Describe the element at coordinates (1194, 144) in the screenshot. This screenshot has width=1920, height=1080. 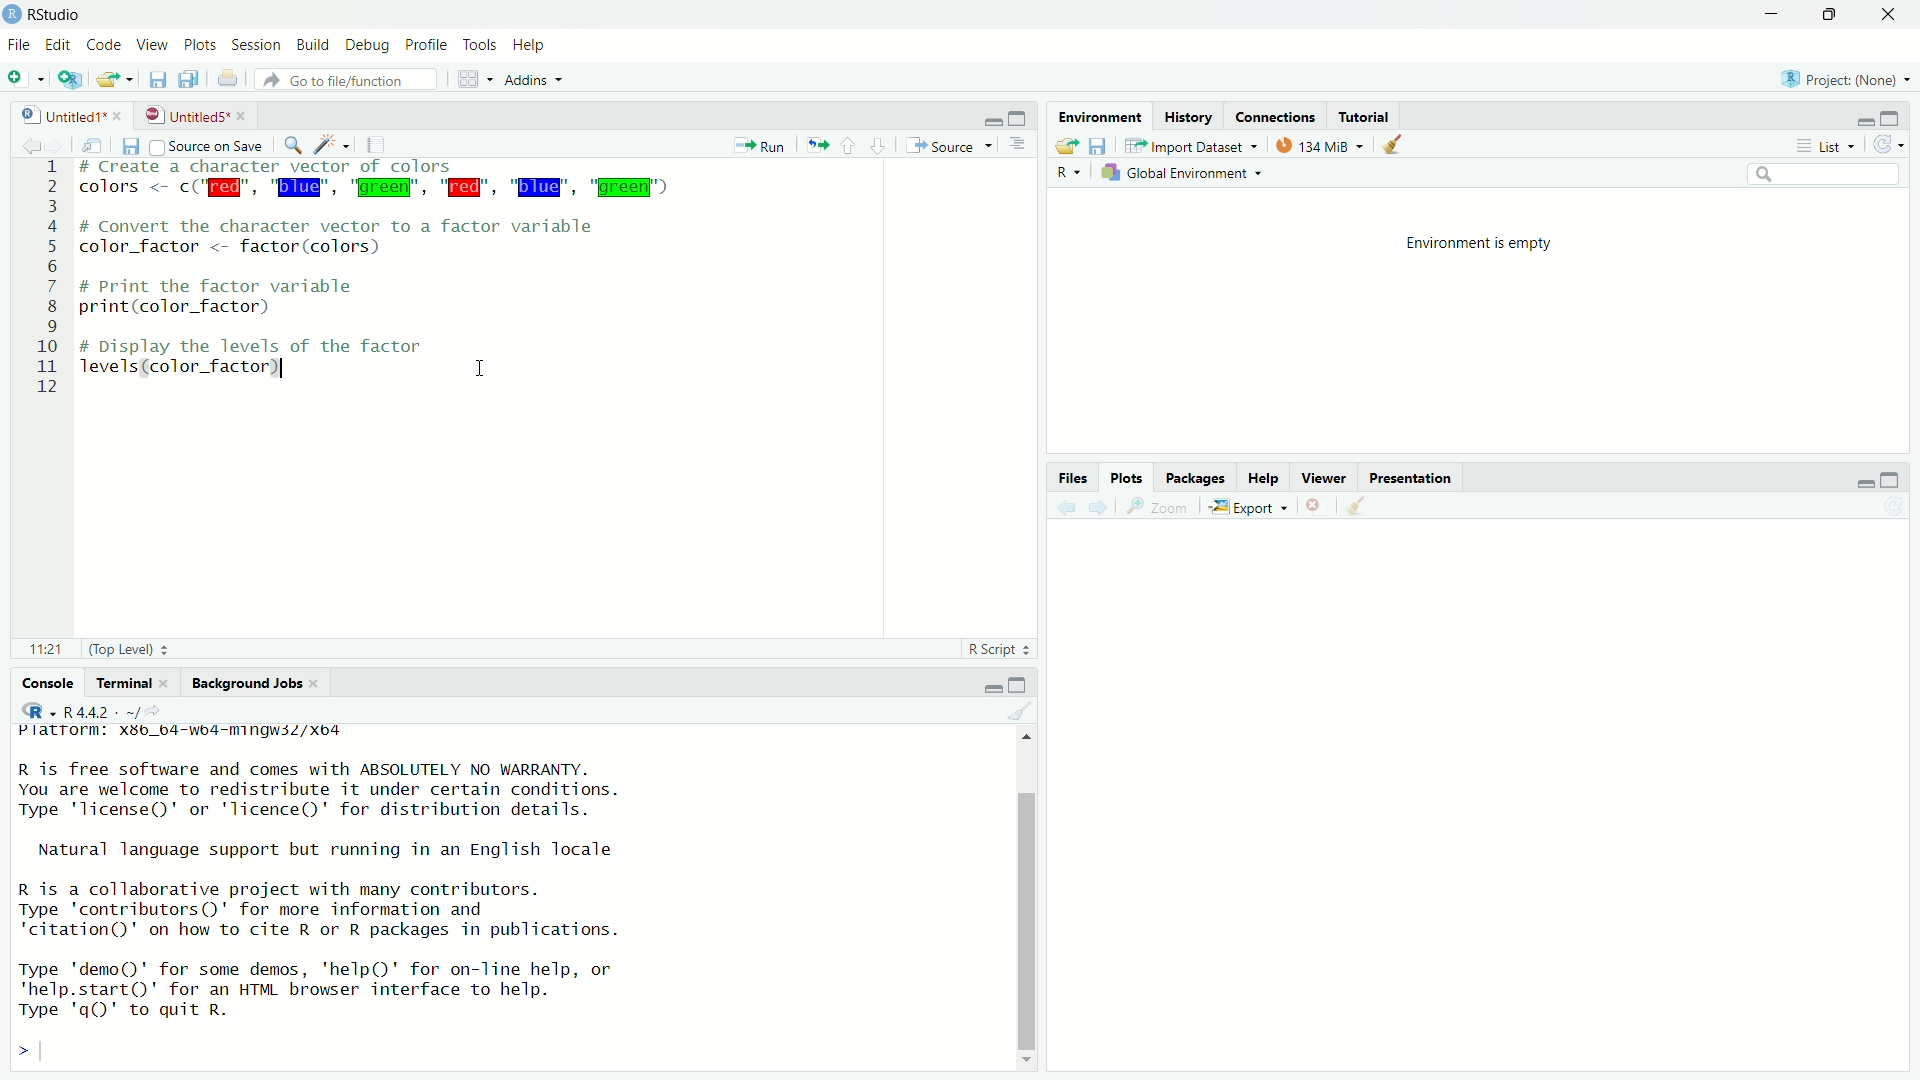
I see `import dataset` at that location.